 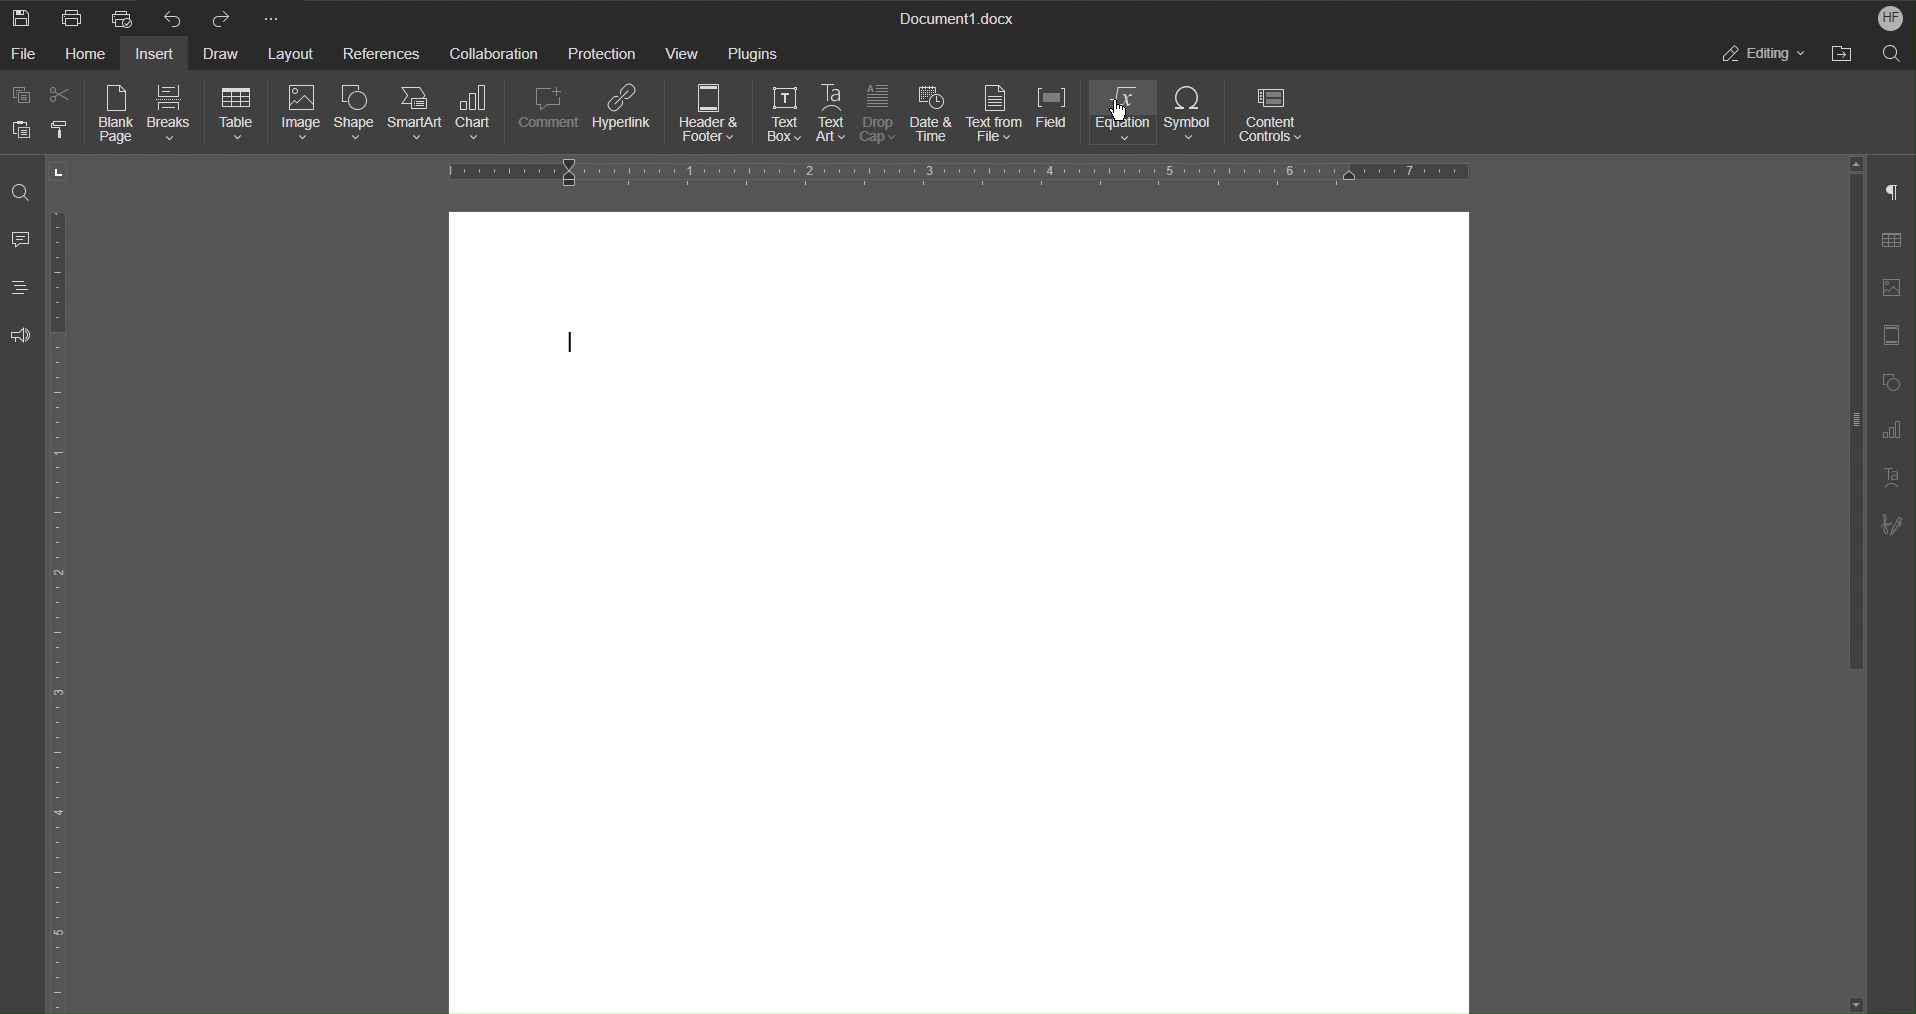 What do you see at coordinates (881, 116) in the screenshot?
I see `Drop Cap` at bounding box center [881, 116].